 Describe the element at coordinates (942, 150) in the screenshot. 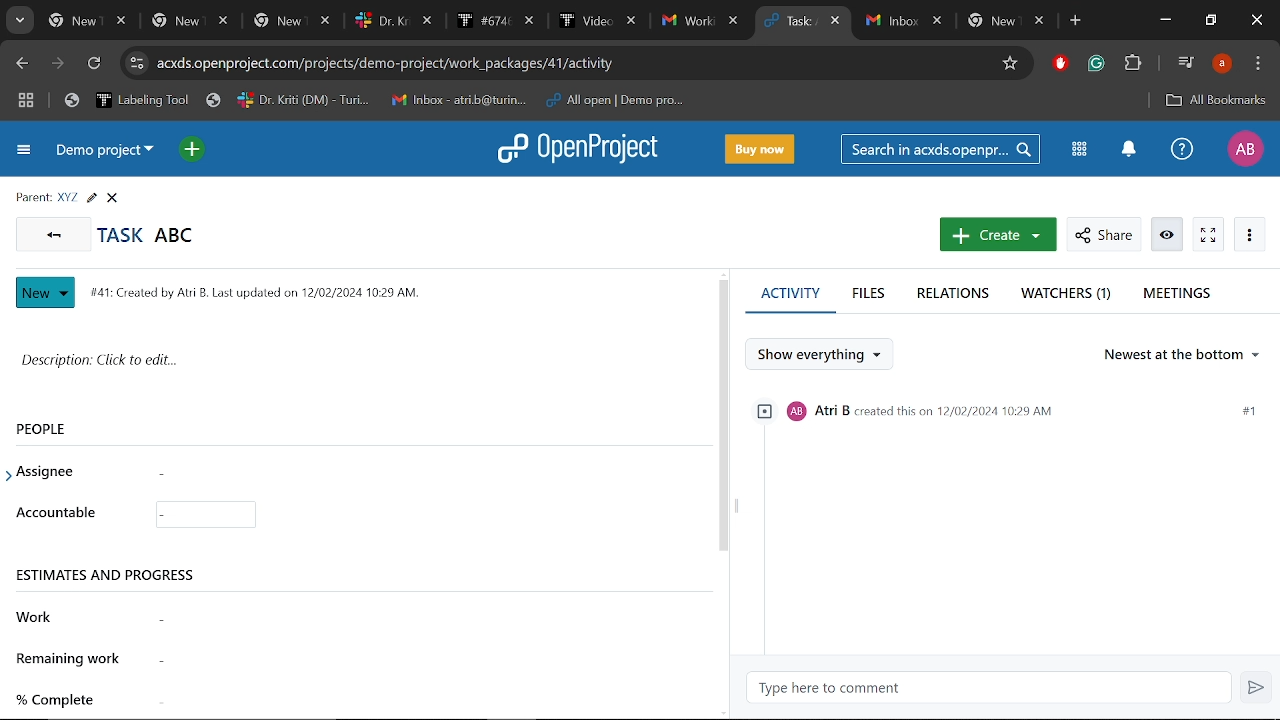

I see `Seacrh in acxds.openproject` at that location.